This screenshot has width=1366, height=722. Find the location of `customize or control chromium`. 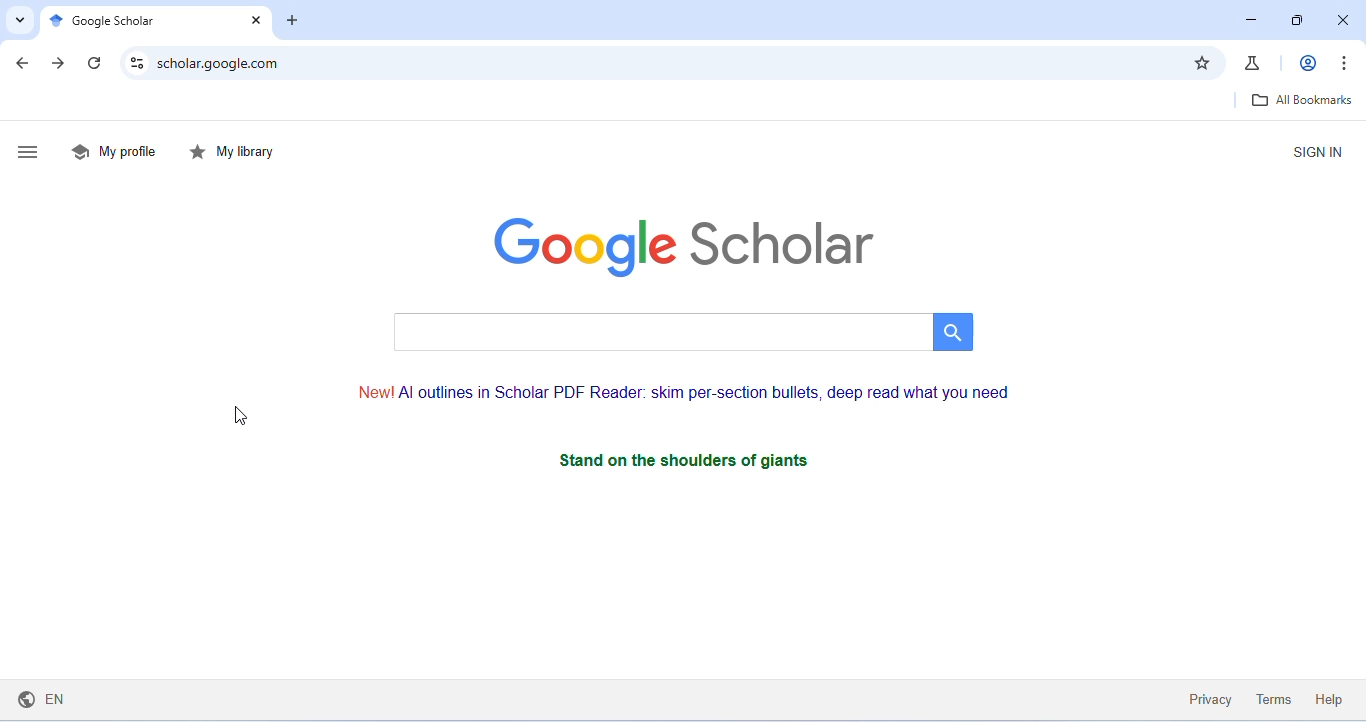

customize or control chromium is located at coordinates (1344, 61).